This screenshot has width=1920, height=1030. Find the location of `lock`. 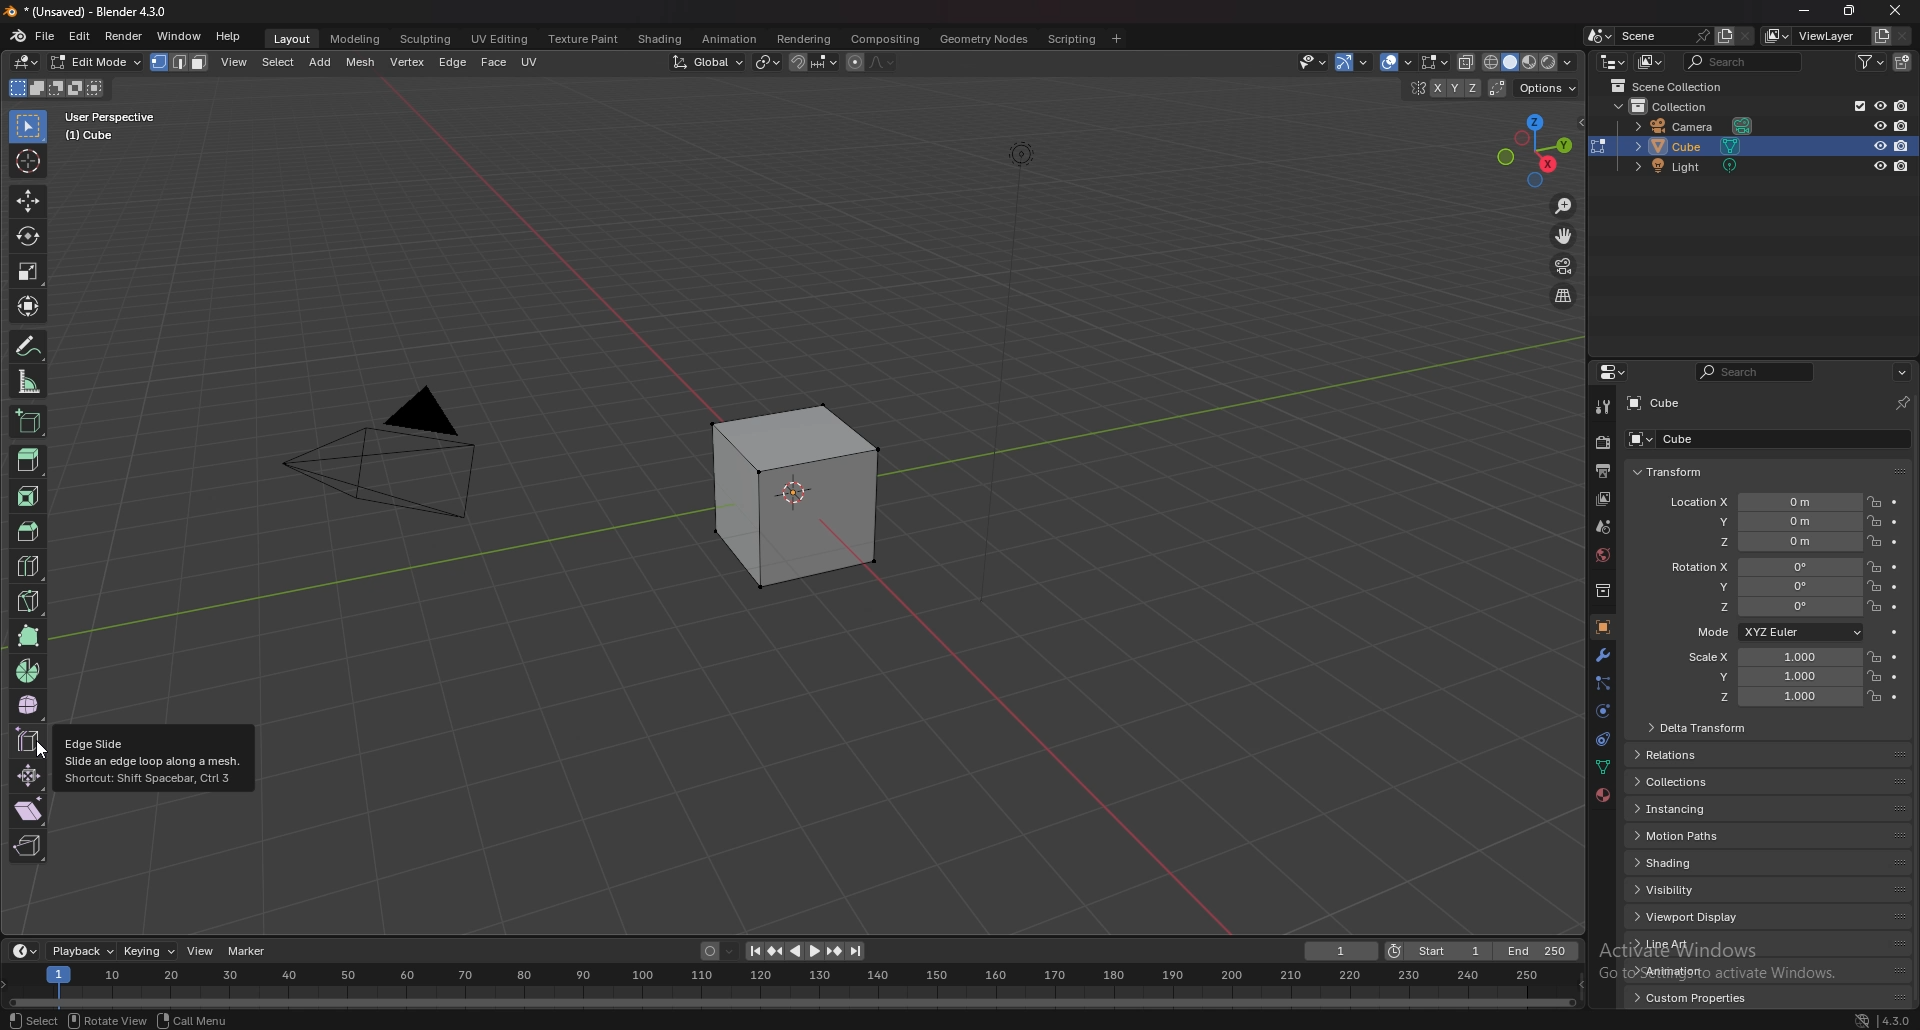

lock is located at coordinates (1873, 606).